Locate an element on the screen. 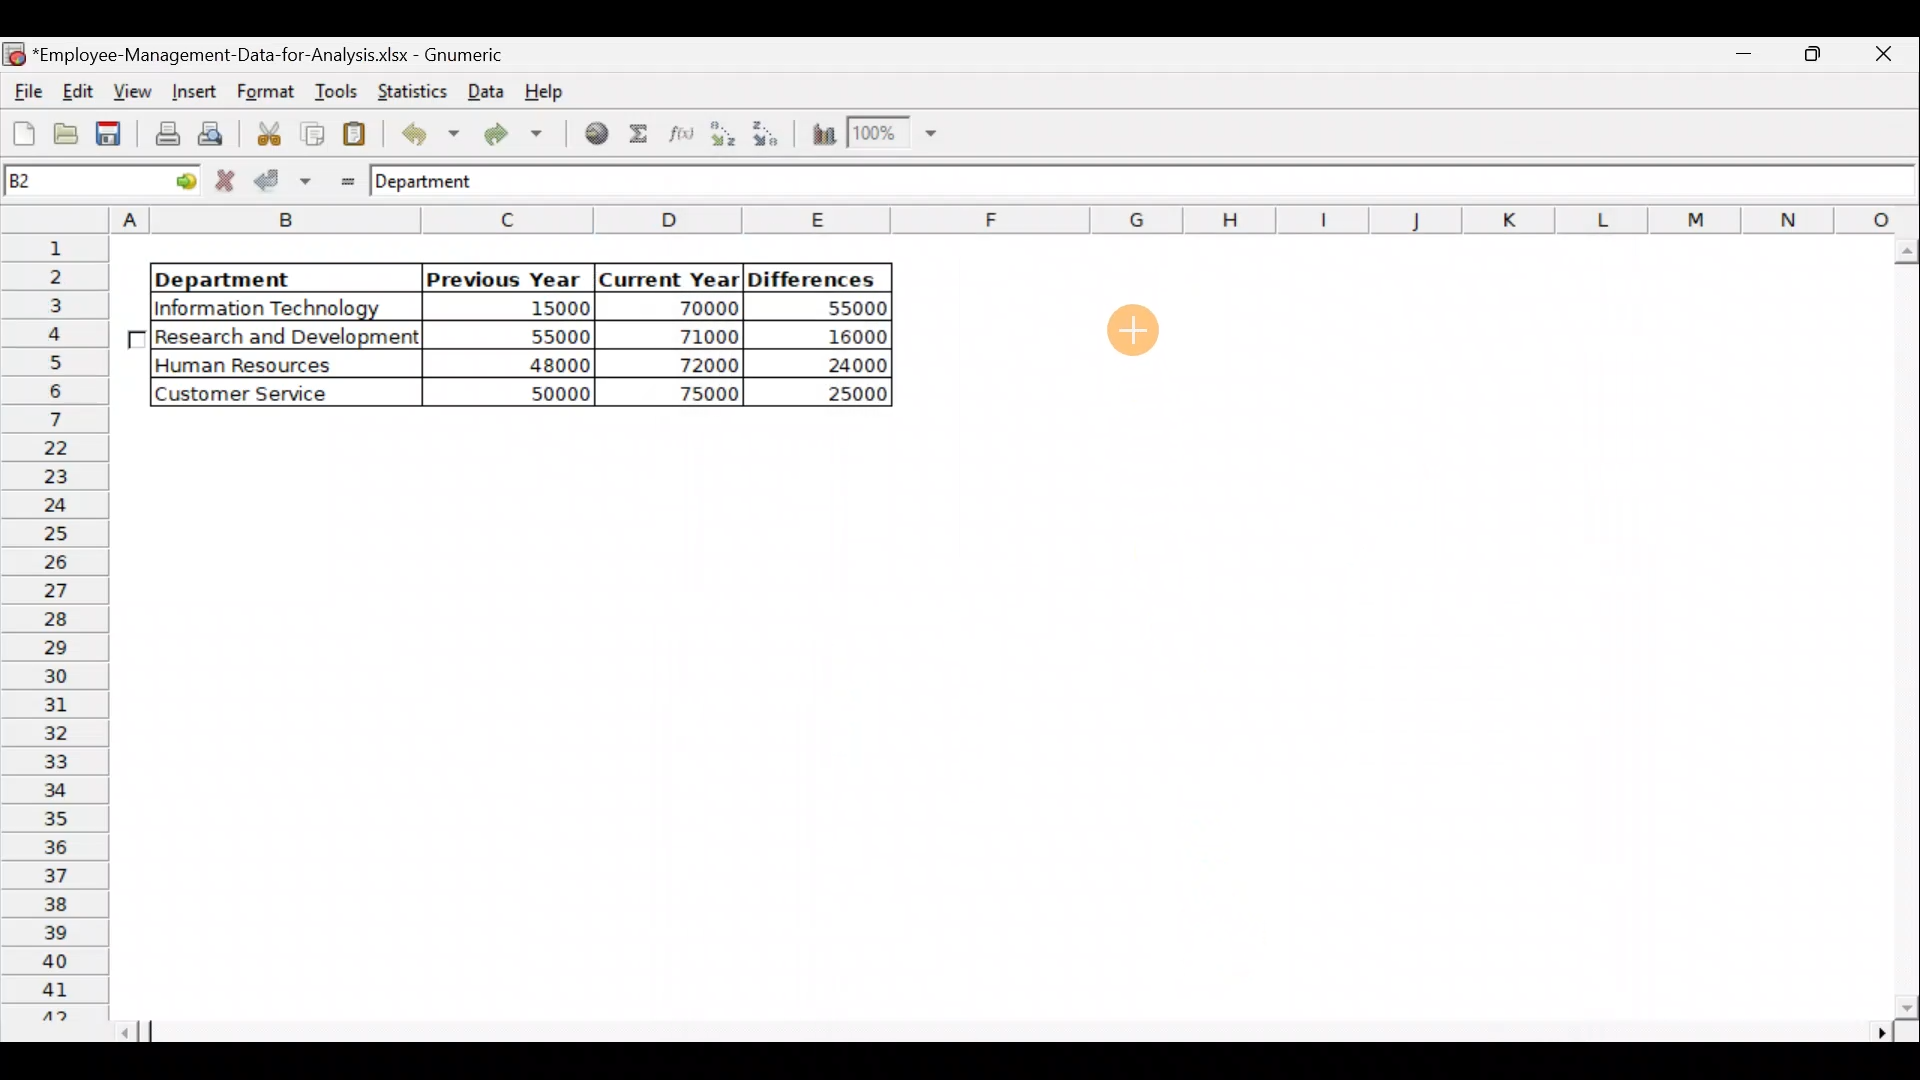 This screenshot has height=1080, width=1920. Close is located at coordinates (1885, 57).